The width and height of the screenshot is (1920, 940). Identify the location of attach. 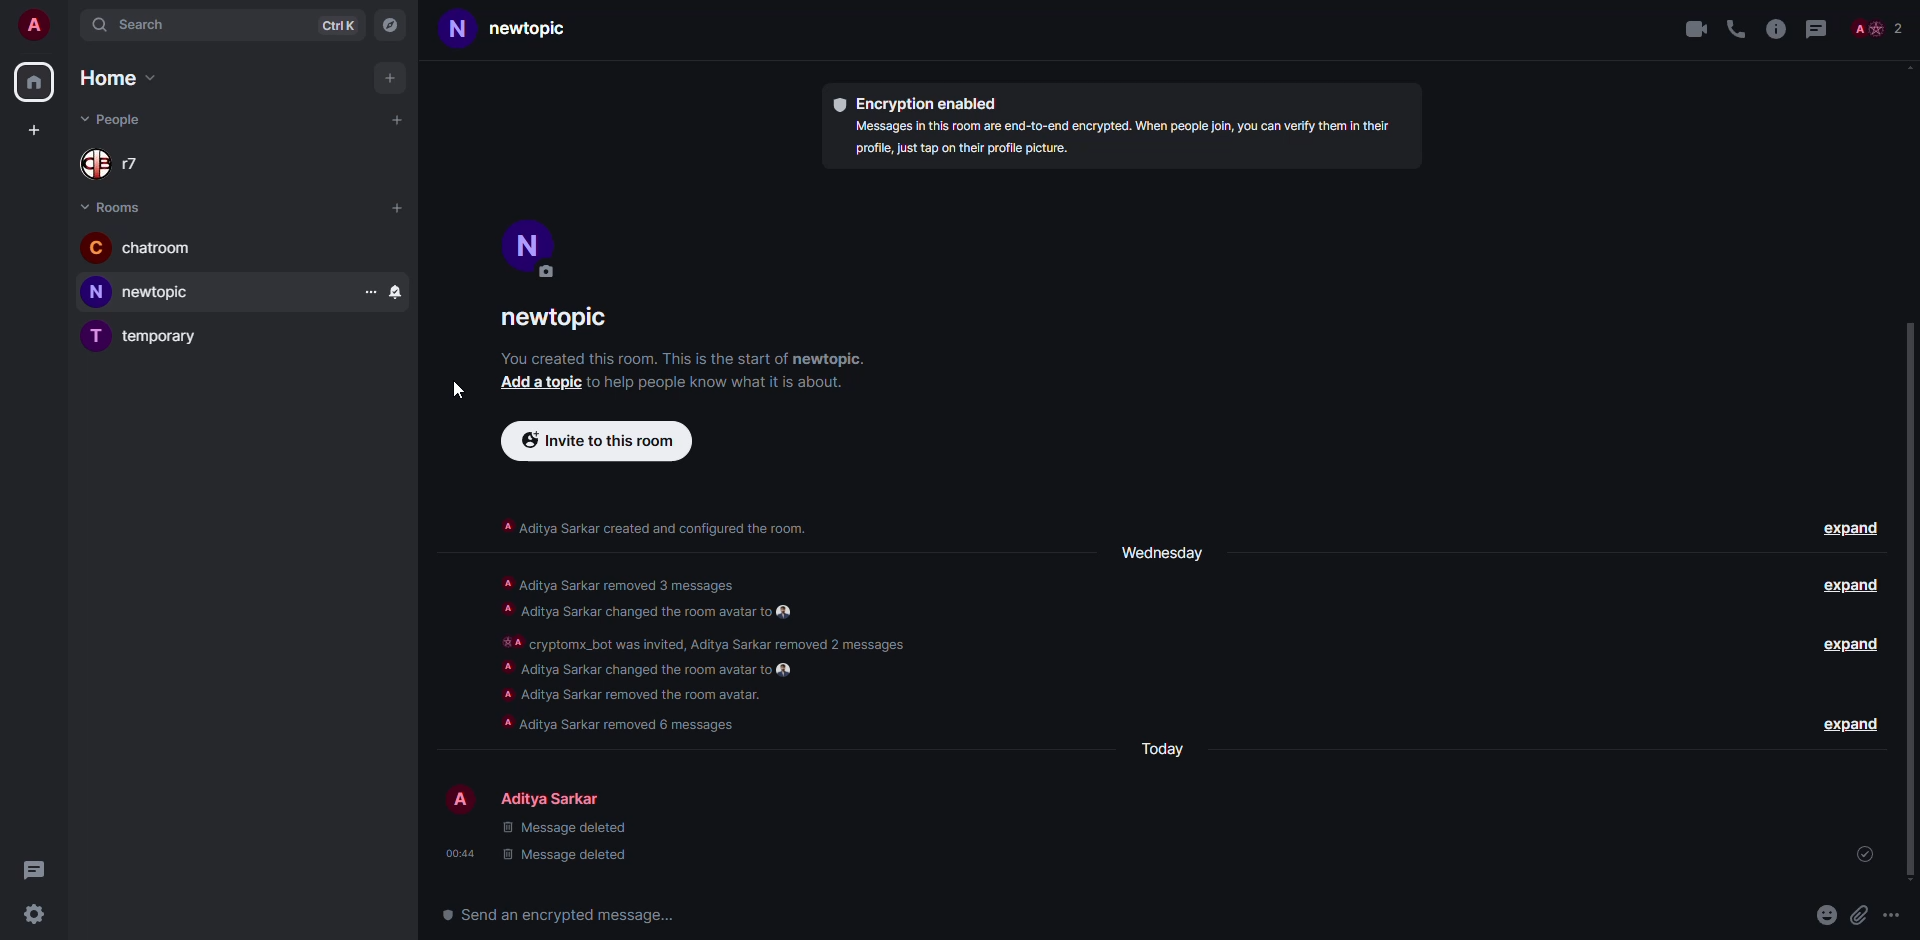
(1860, 916).